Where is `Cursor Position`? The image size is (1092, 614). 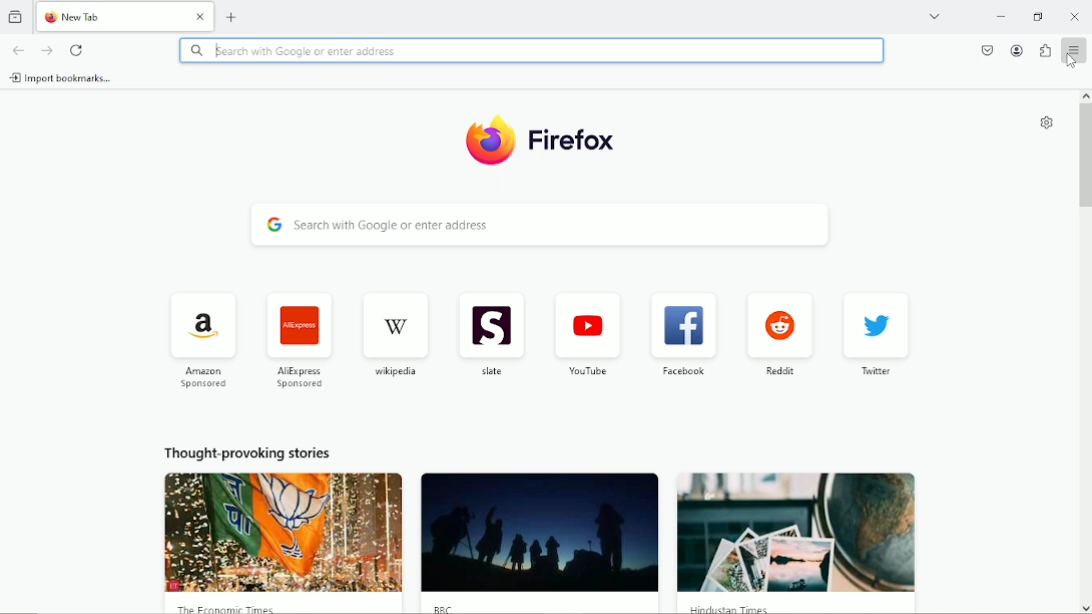 Cursor Position is located at coordinates (1072, 61).